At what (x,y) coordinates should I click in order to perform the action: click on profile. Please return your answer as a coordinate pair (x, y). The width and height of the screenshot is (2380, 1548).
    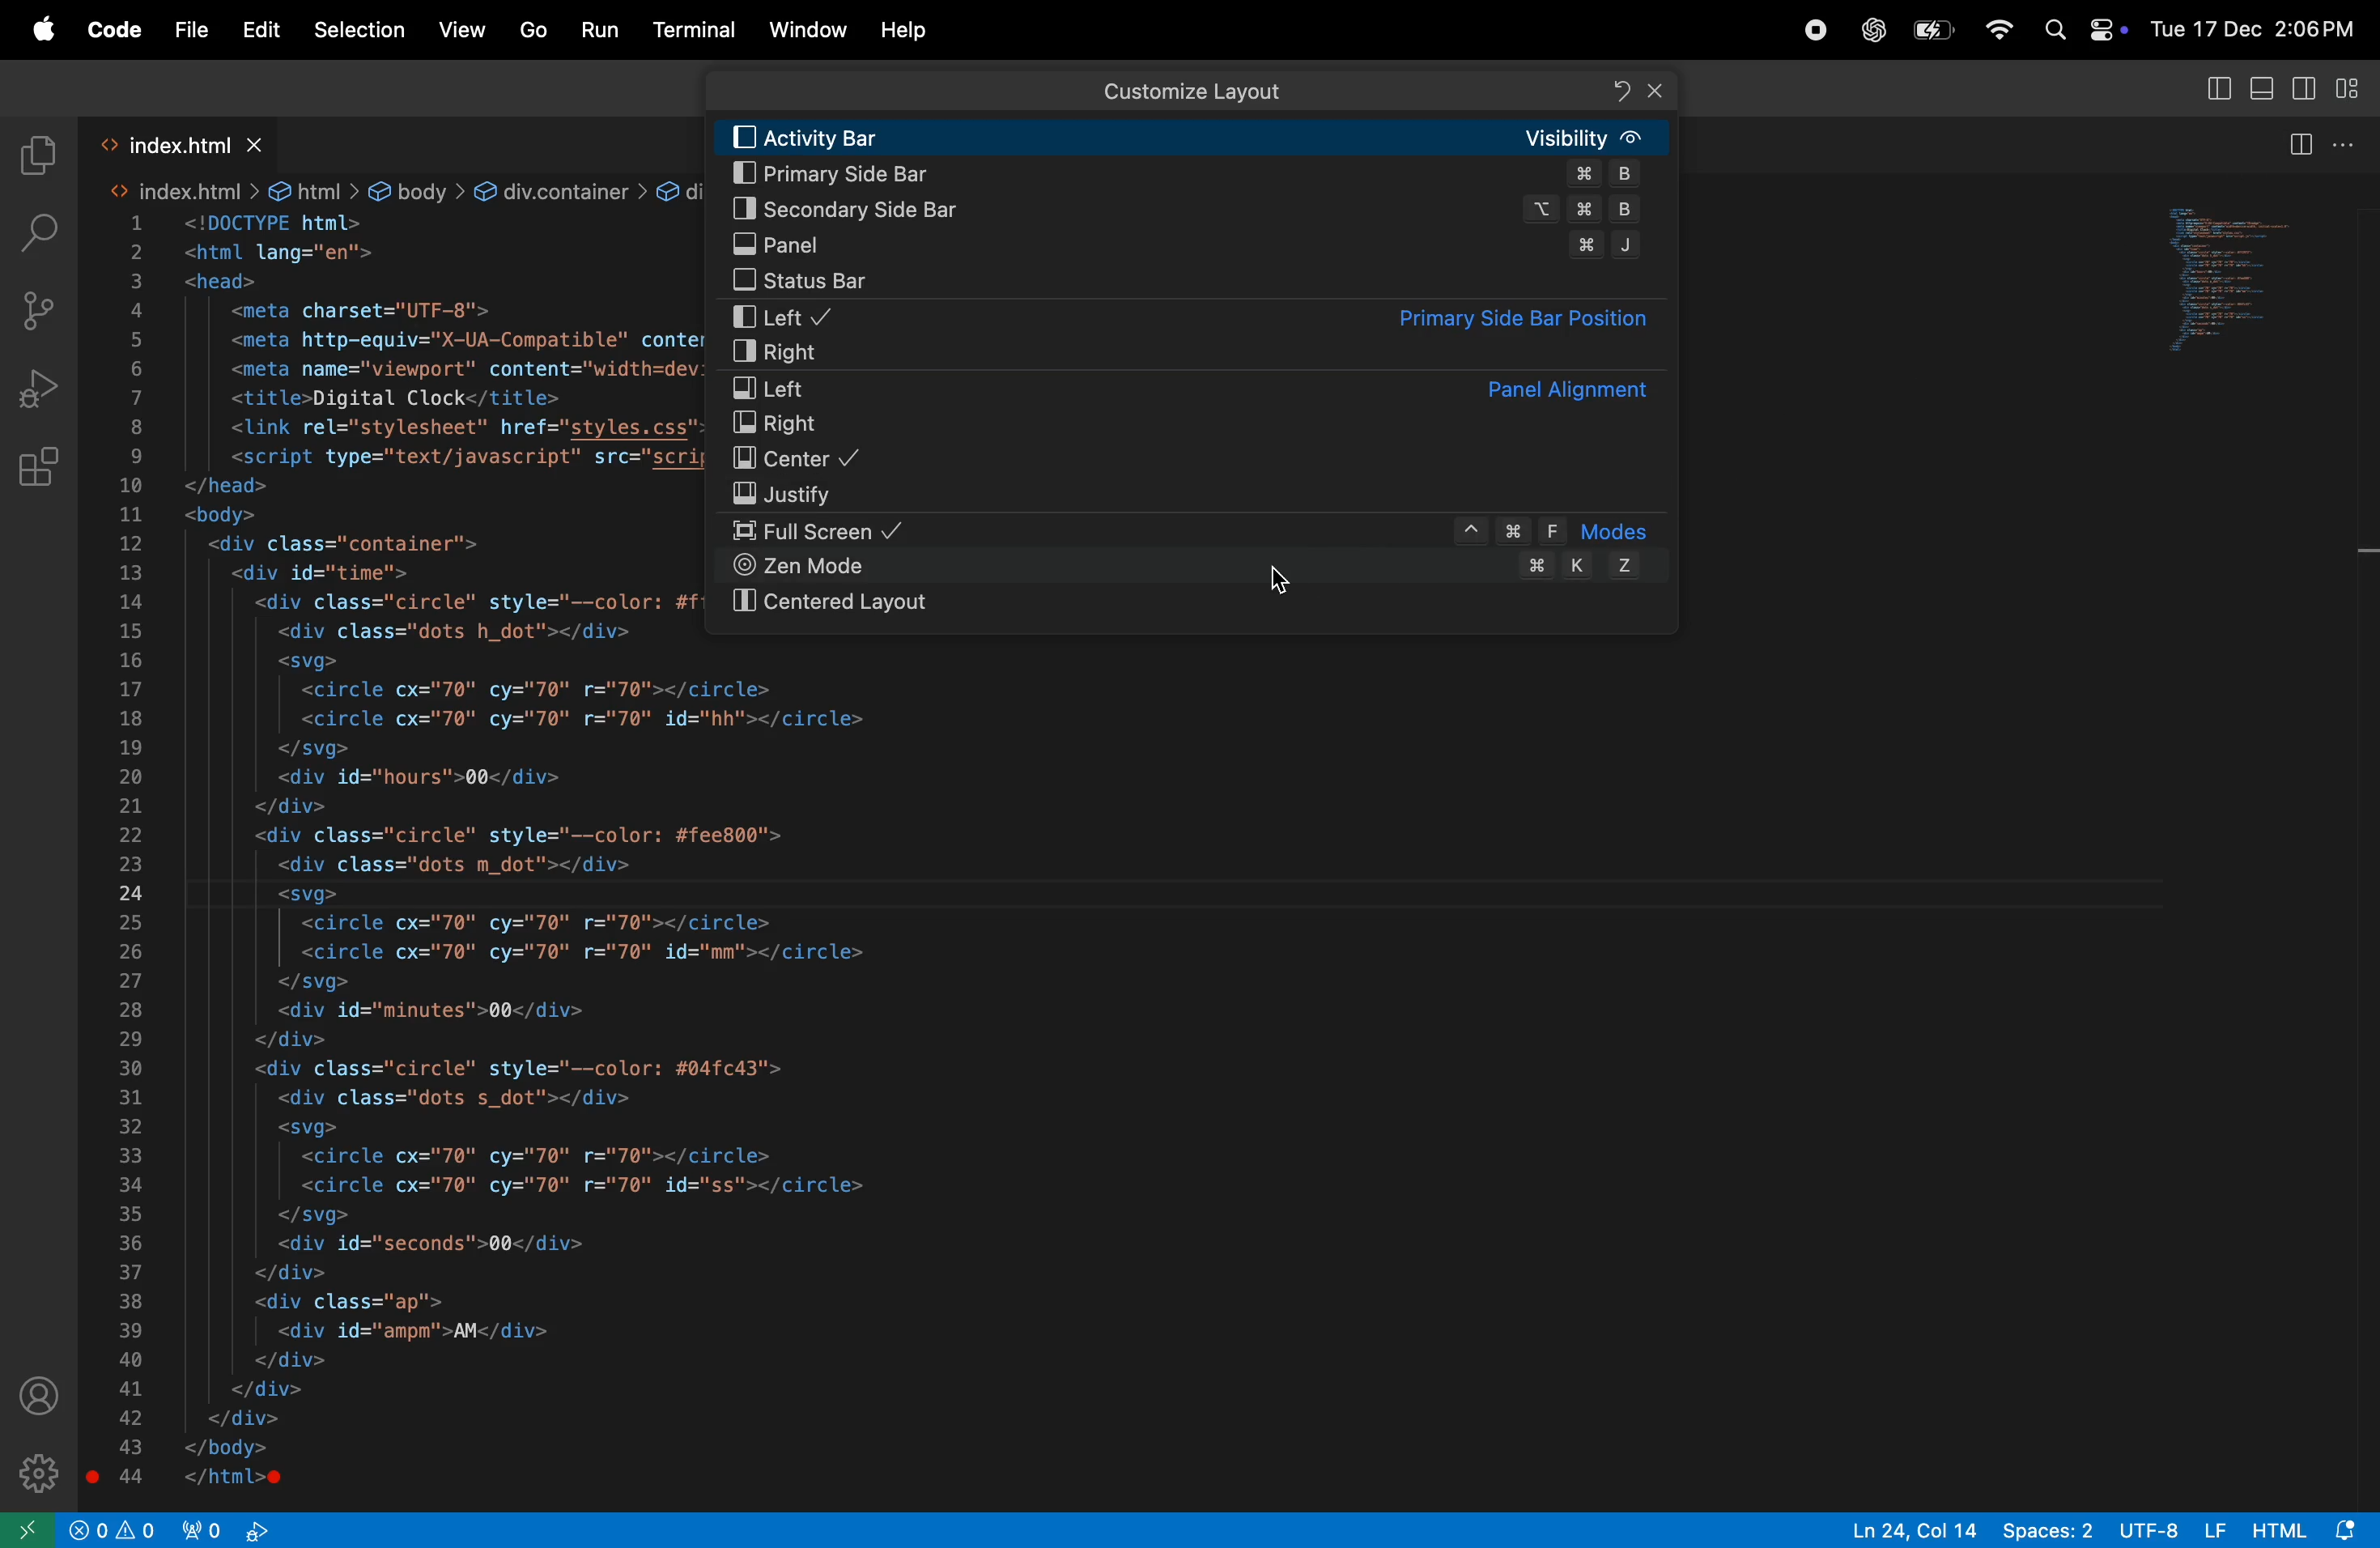
    Looking at the image, I should click on (42, 1397).